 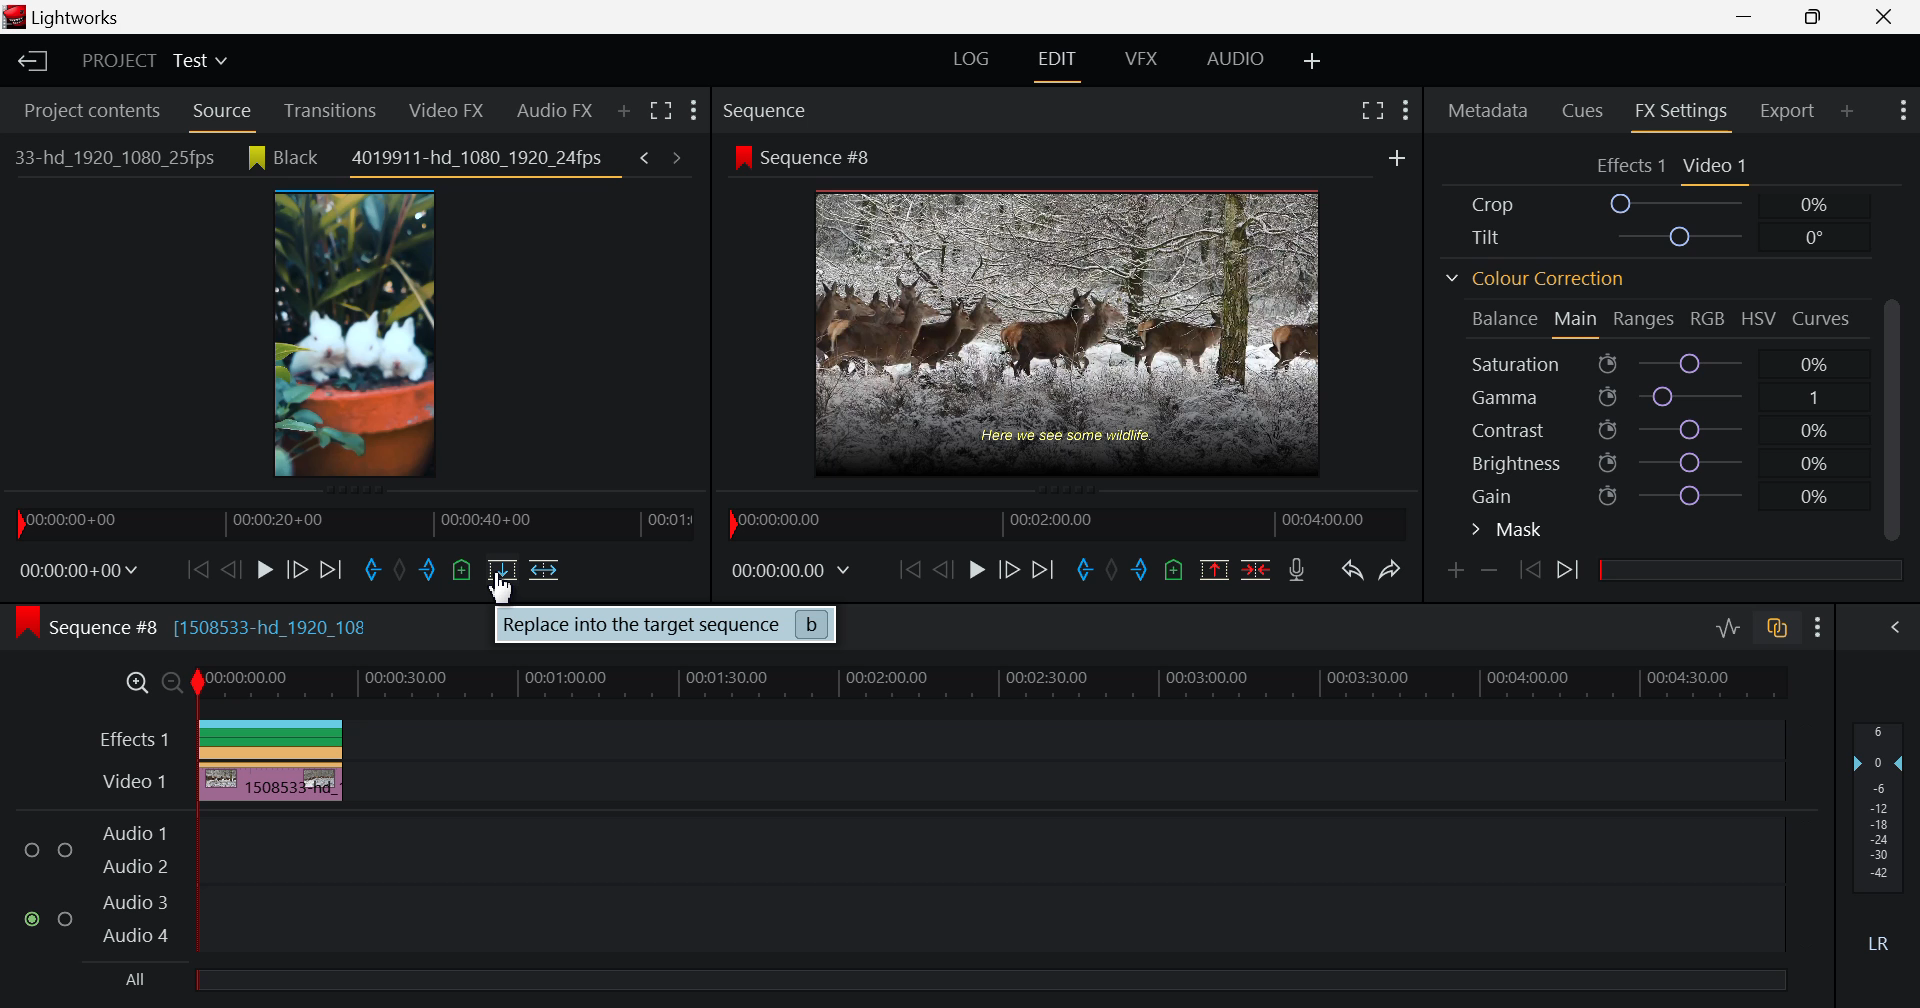 I want to click on Timeline Zoom In, so click(x=134, y=685).